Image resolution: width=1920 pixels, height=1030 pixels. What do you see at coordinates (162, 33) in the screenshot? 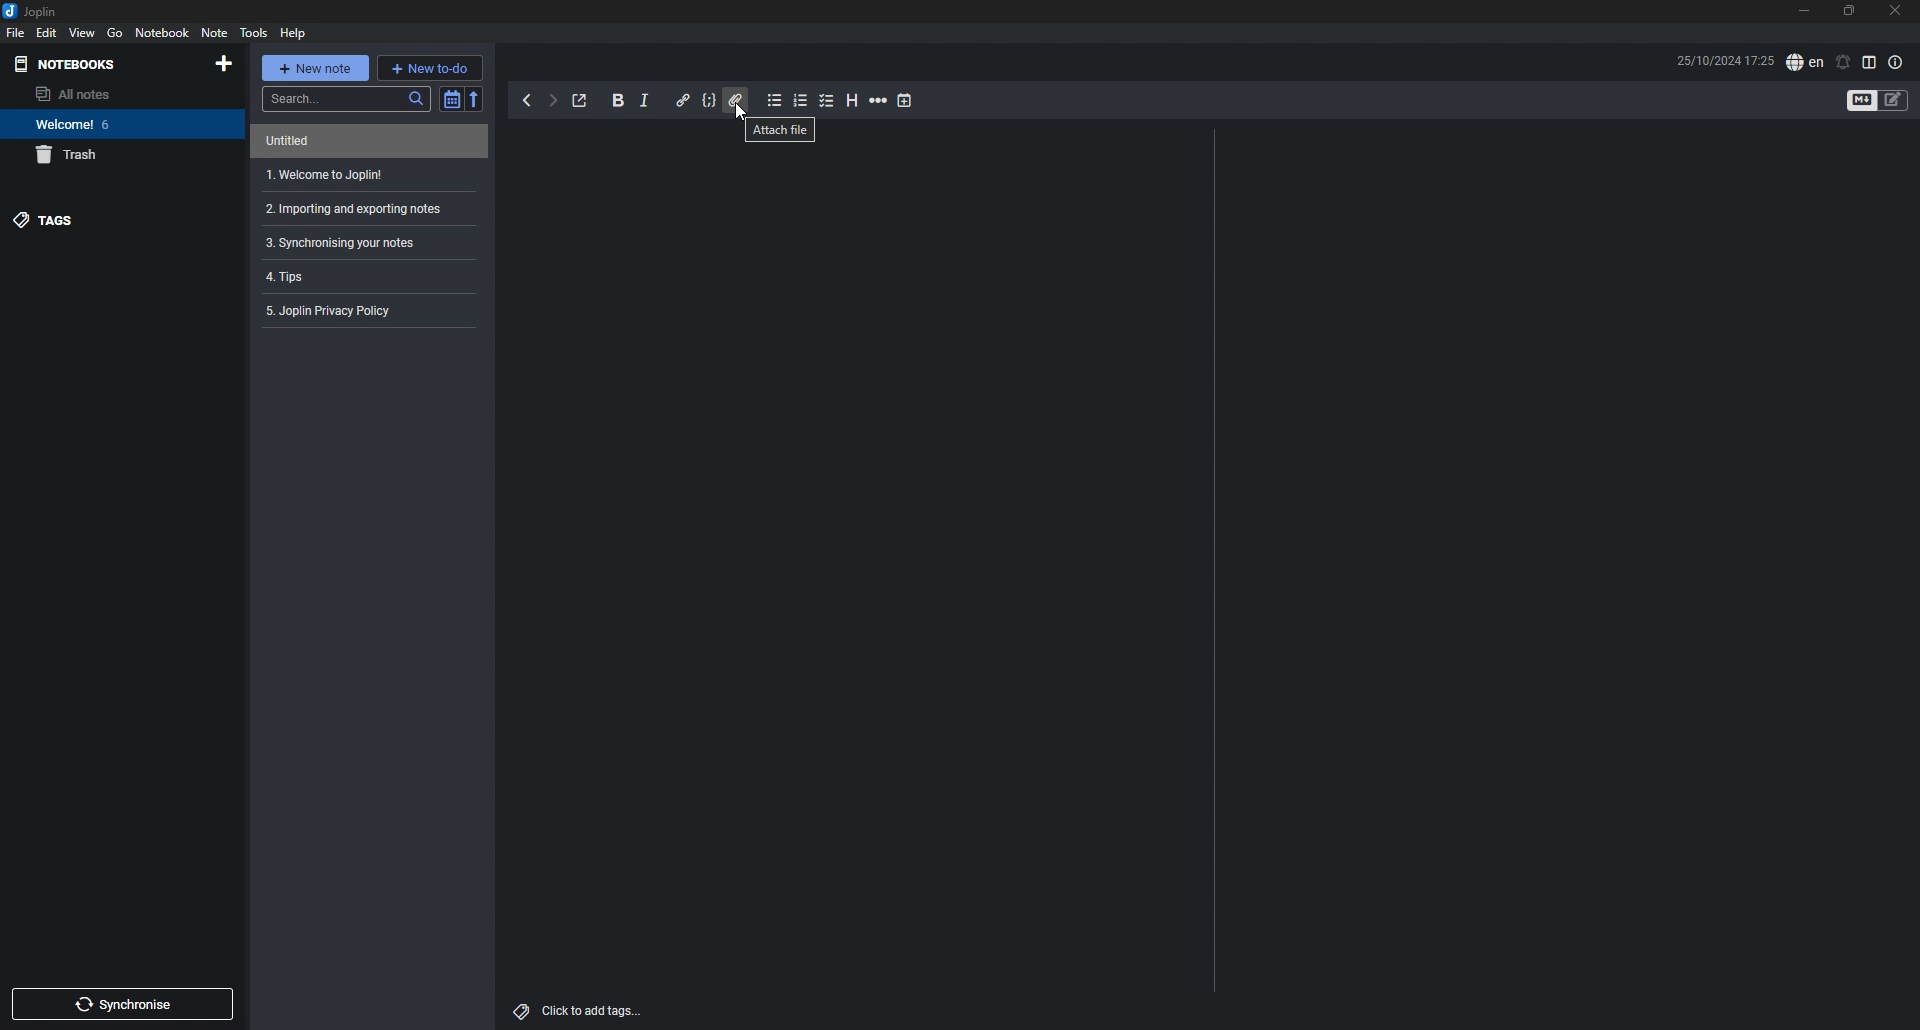
I see `notebook` at bounding box center [162, 33].